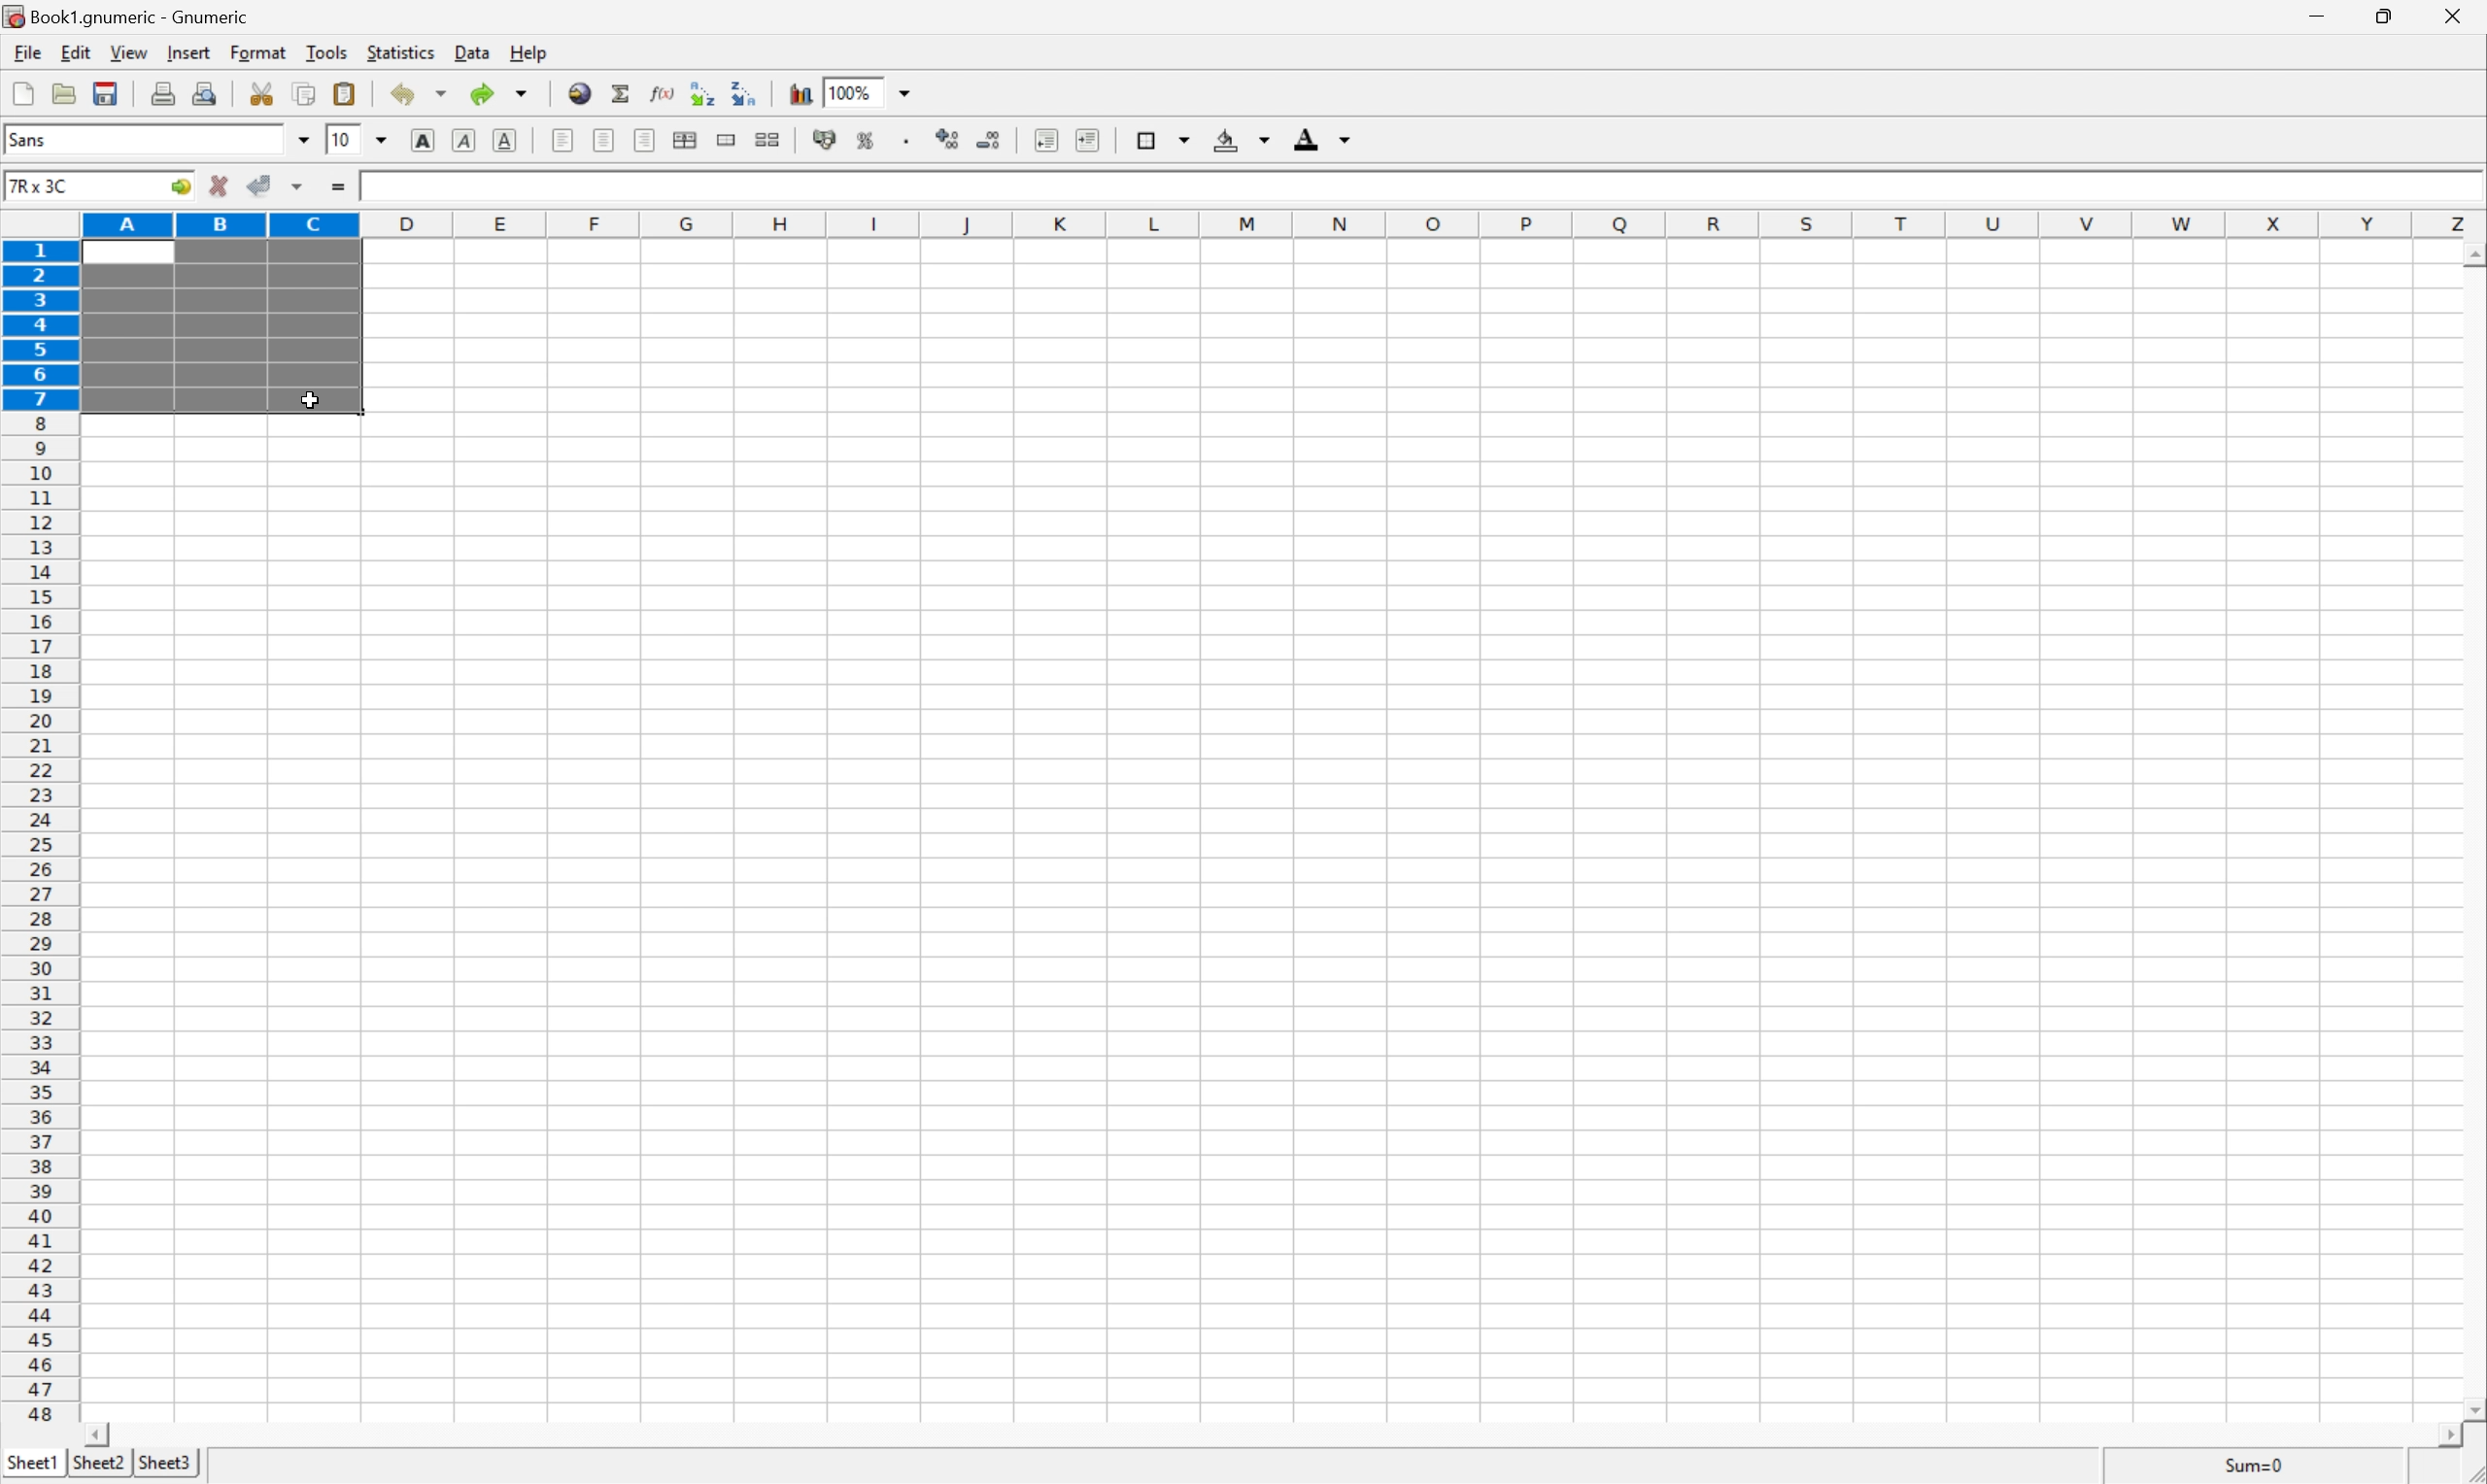  Describe the element at coordinates (154, 141) in the screenshot. I see `font name - Sans` at that location.